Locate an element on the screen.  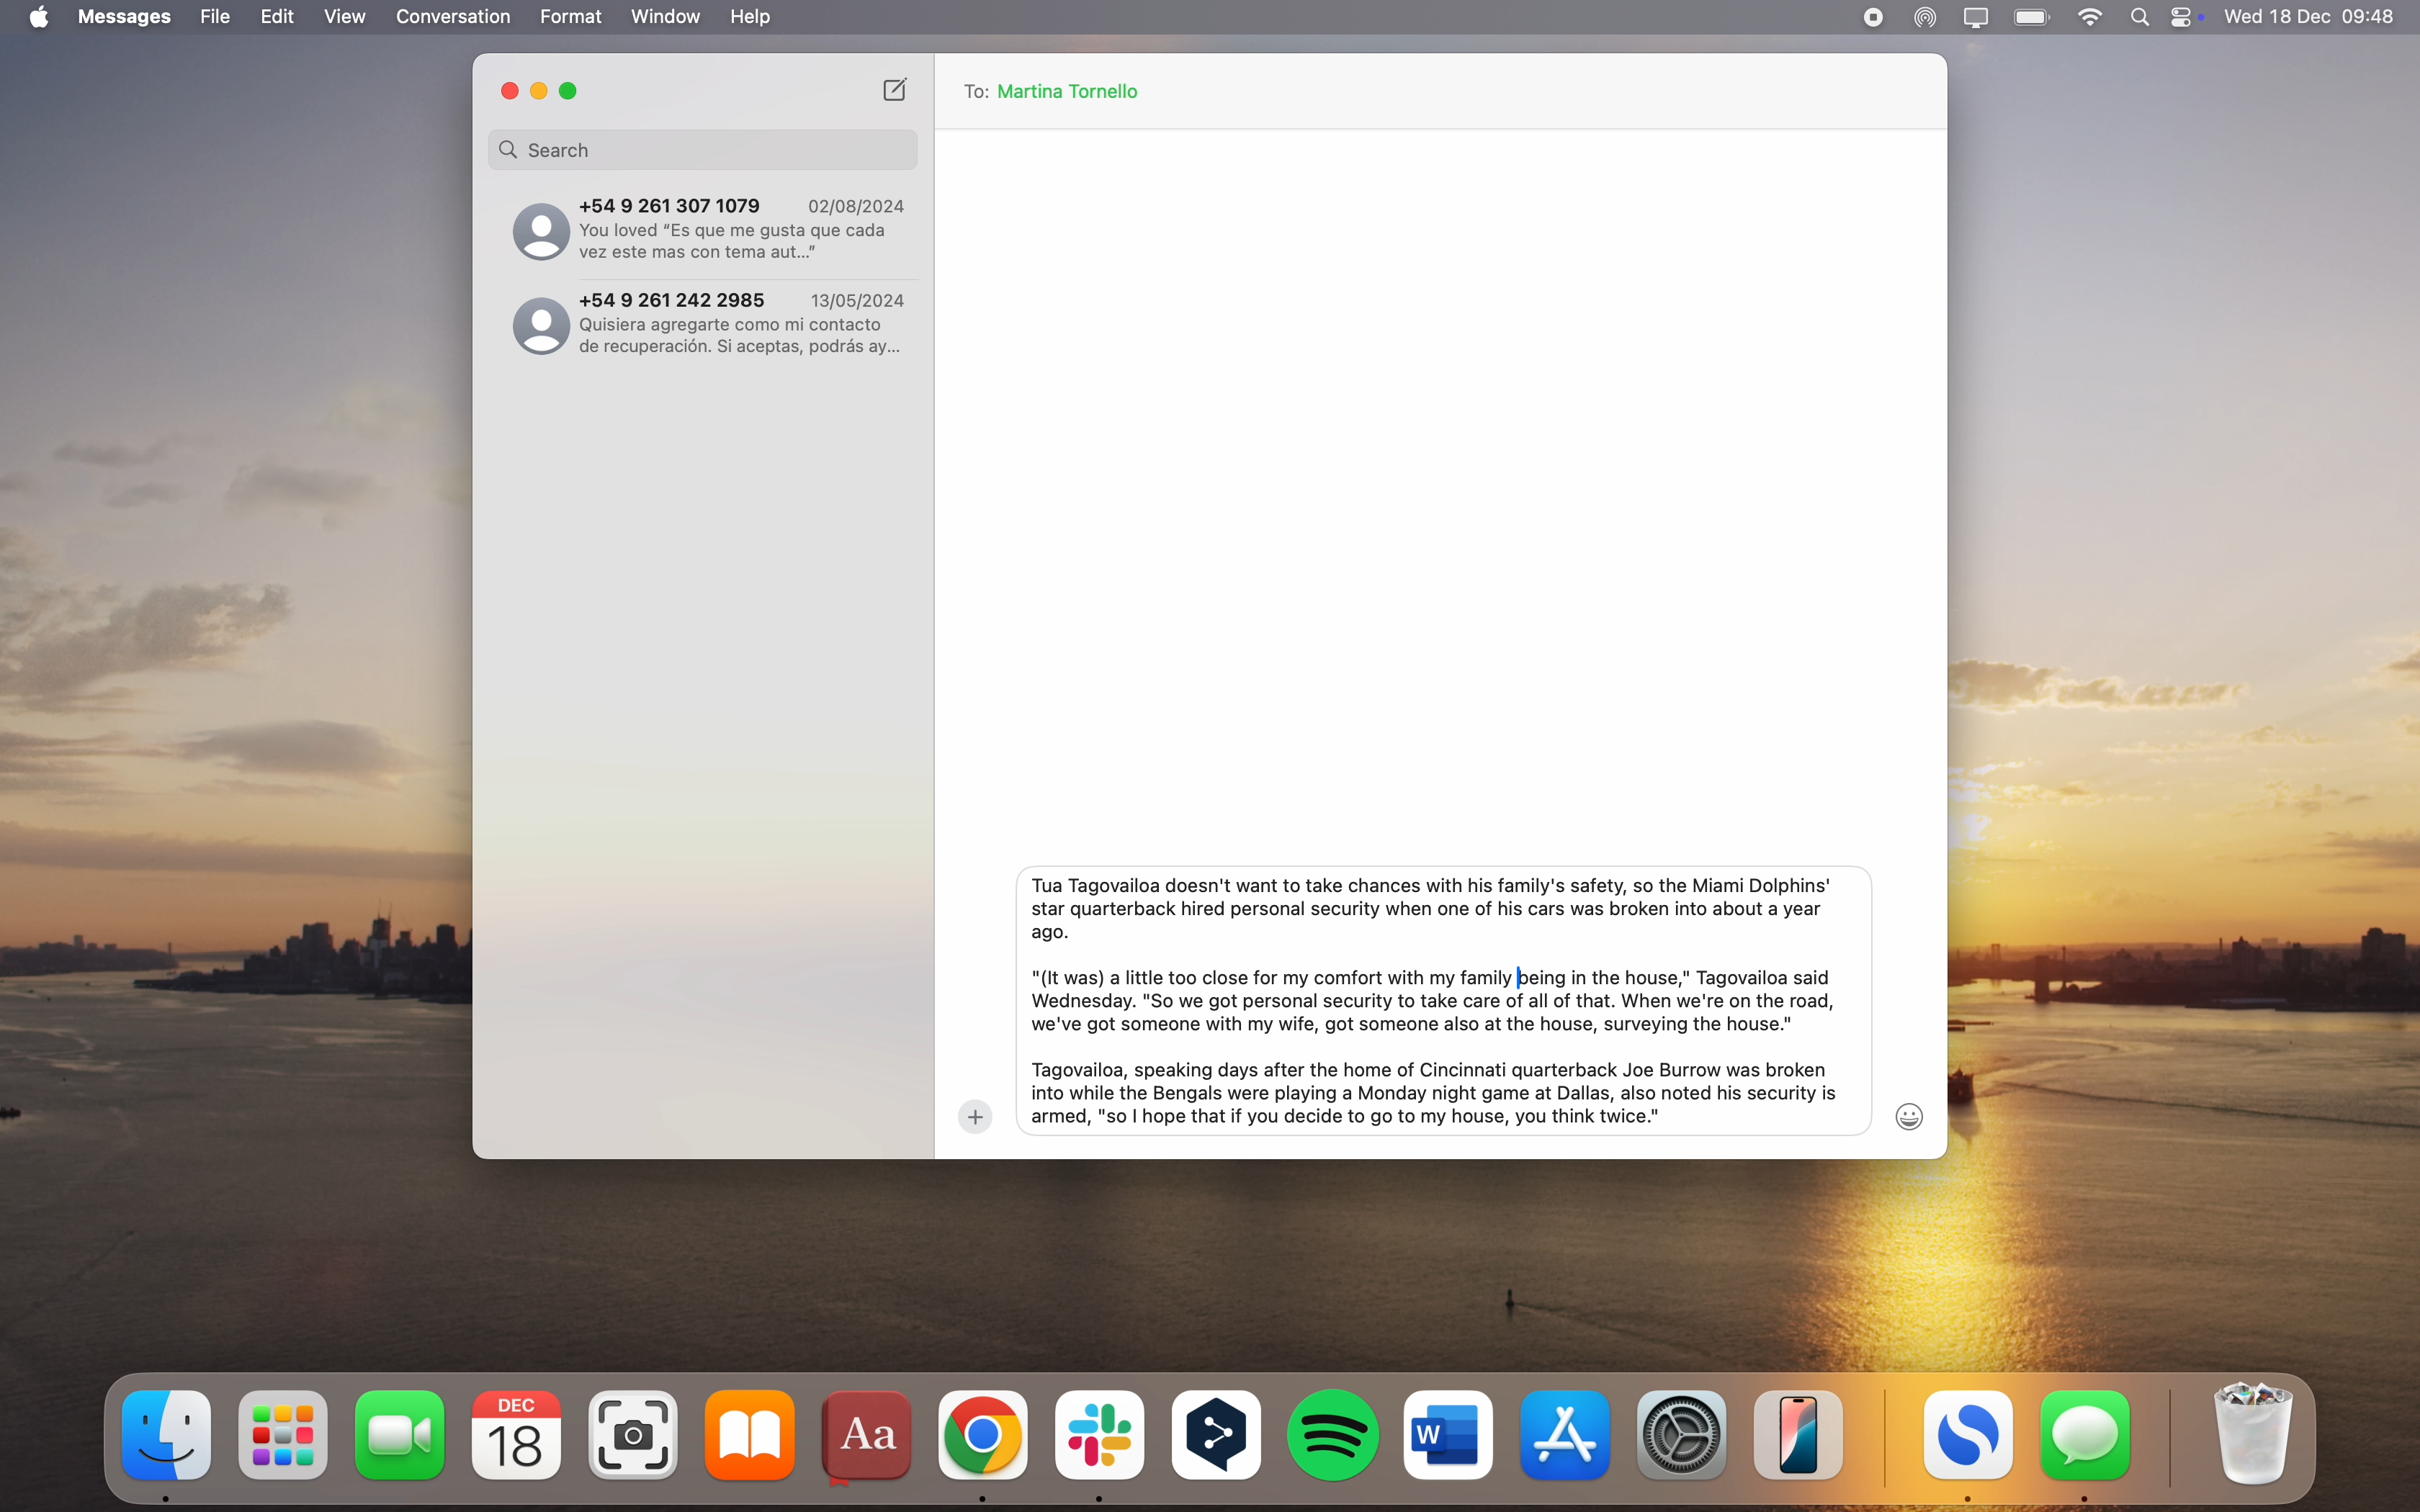
iBooks is located at coordinates (750, 1435).